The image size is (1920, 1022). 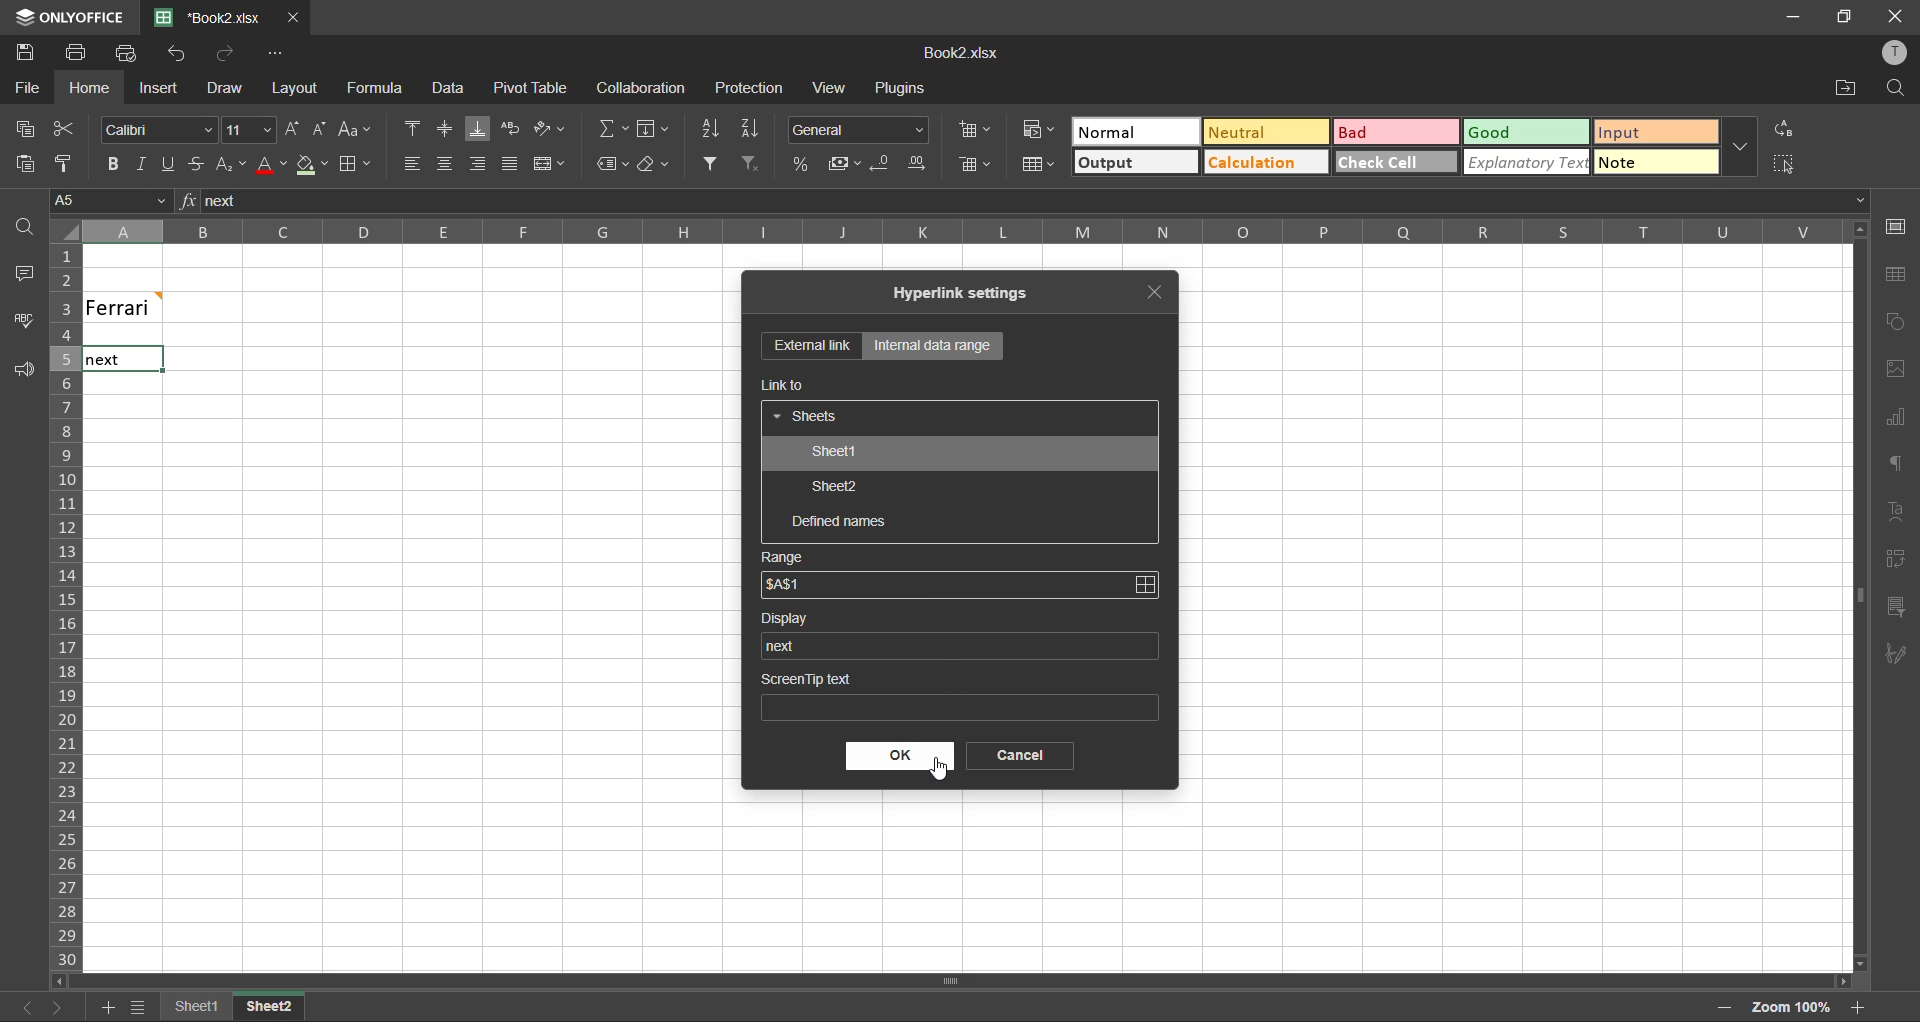 What do you see at coordinates (1267, 165) in the screenshot?
I see `calculation` at bounding box center [1267, 165].